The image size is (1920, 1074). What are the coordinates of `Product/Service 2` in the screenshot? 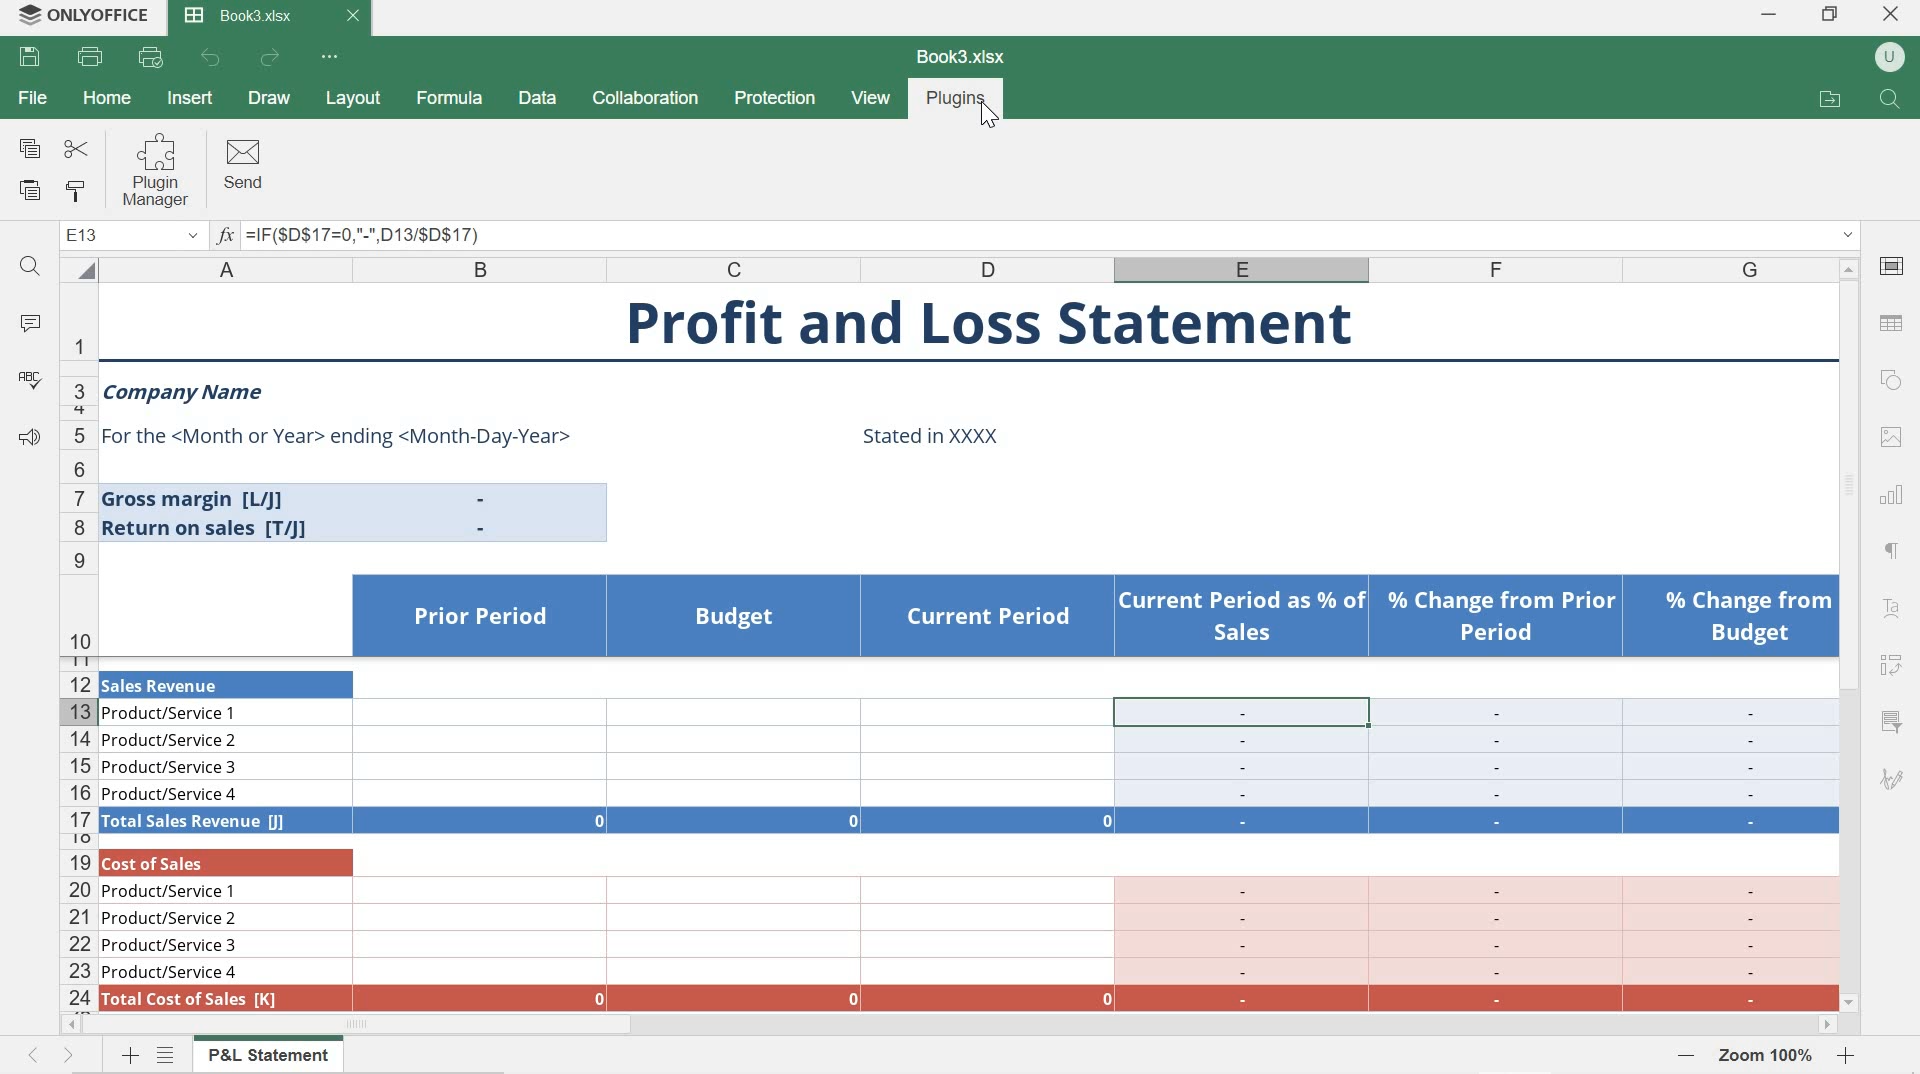 It's located at (171, 920).